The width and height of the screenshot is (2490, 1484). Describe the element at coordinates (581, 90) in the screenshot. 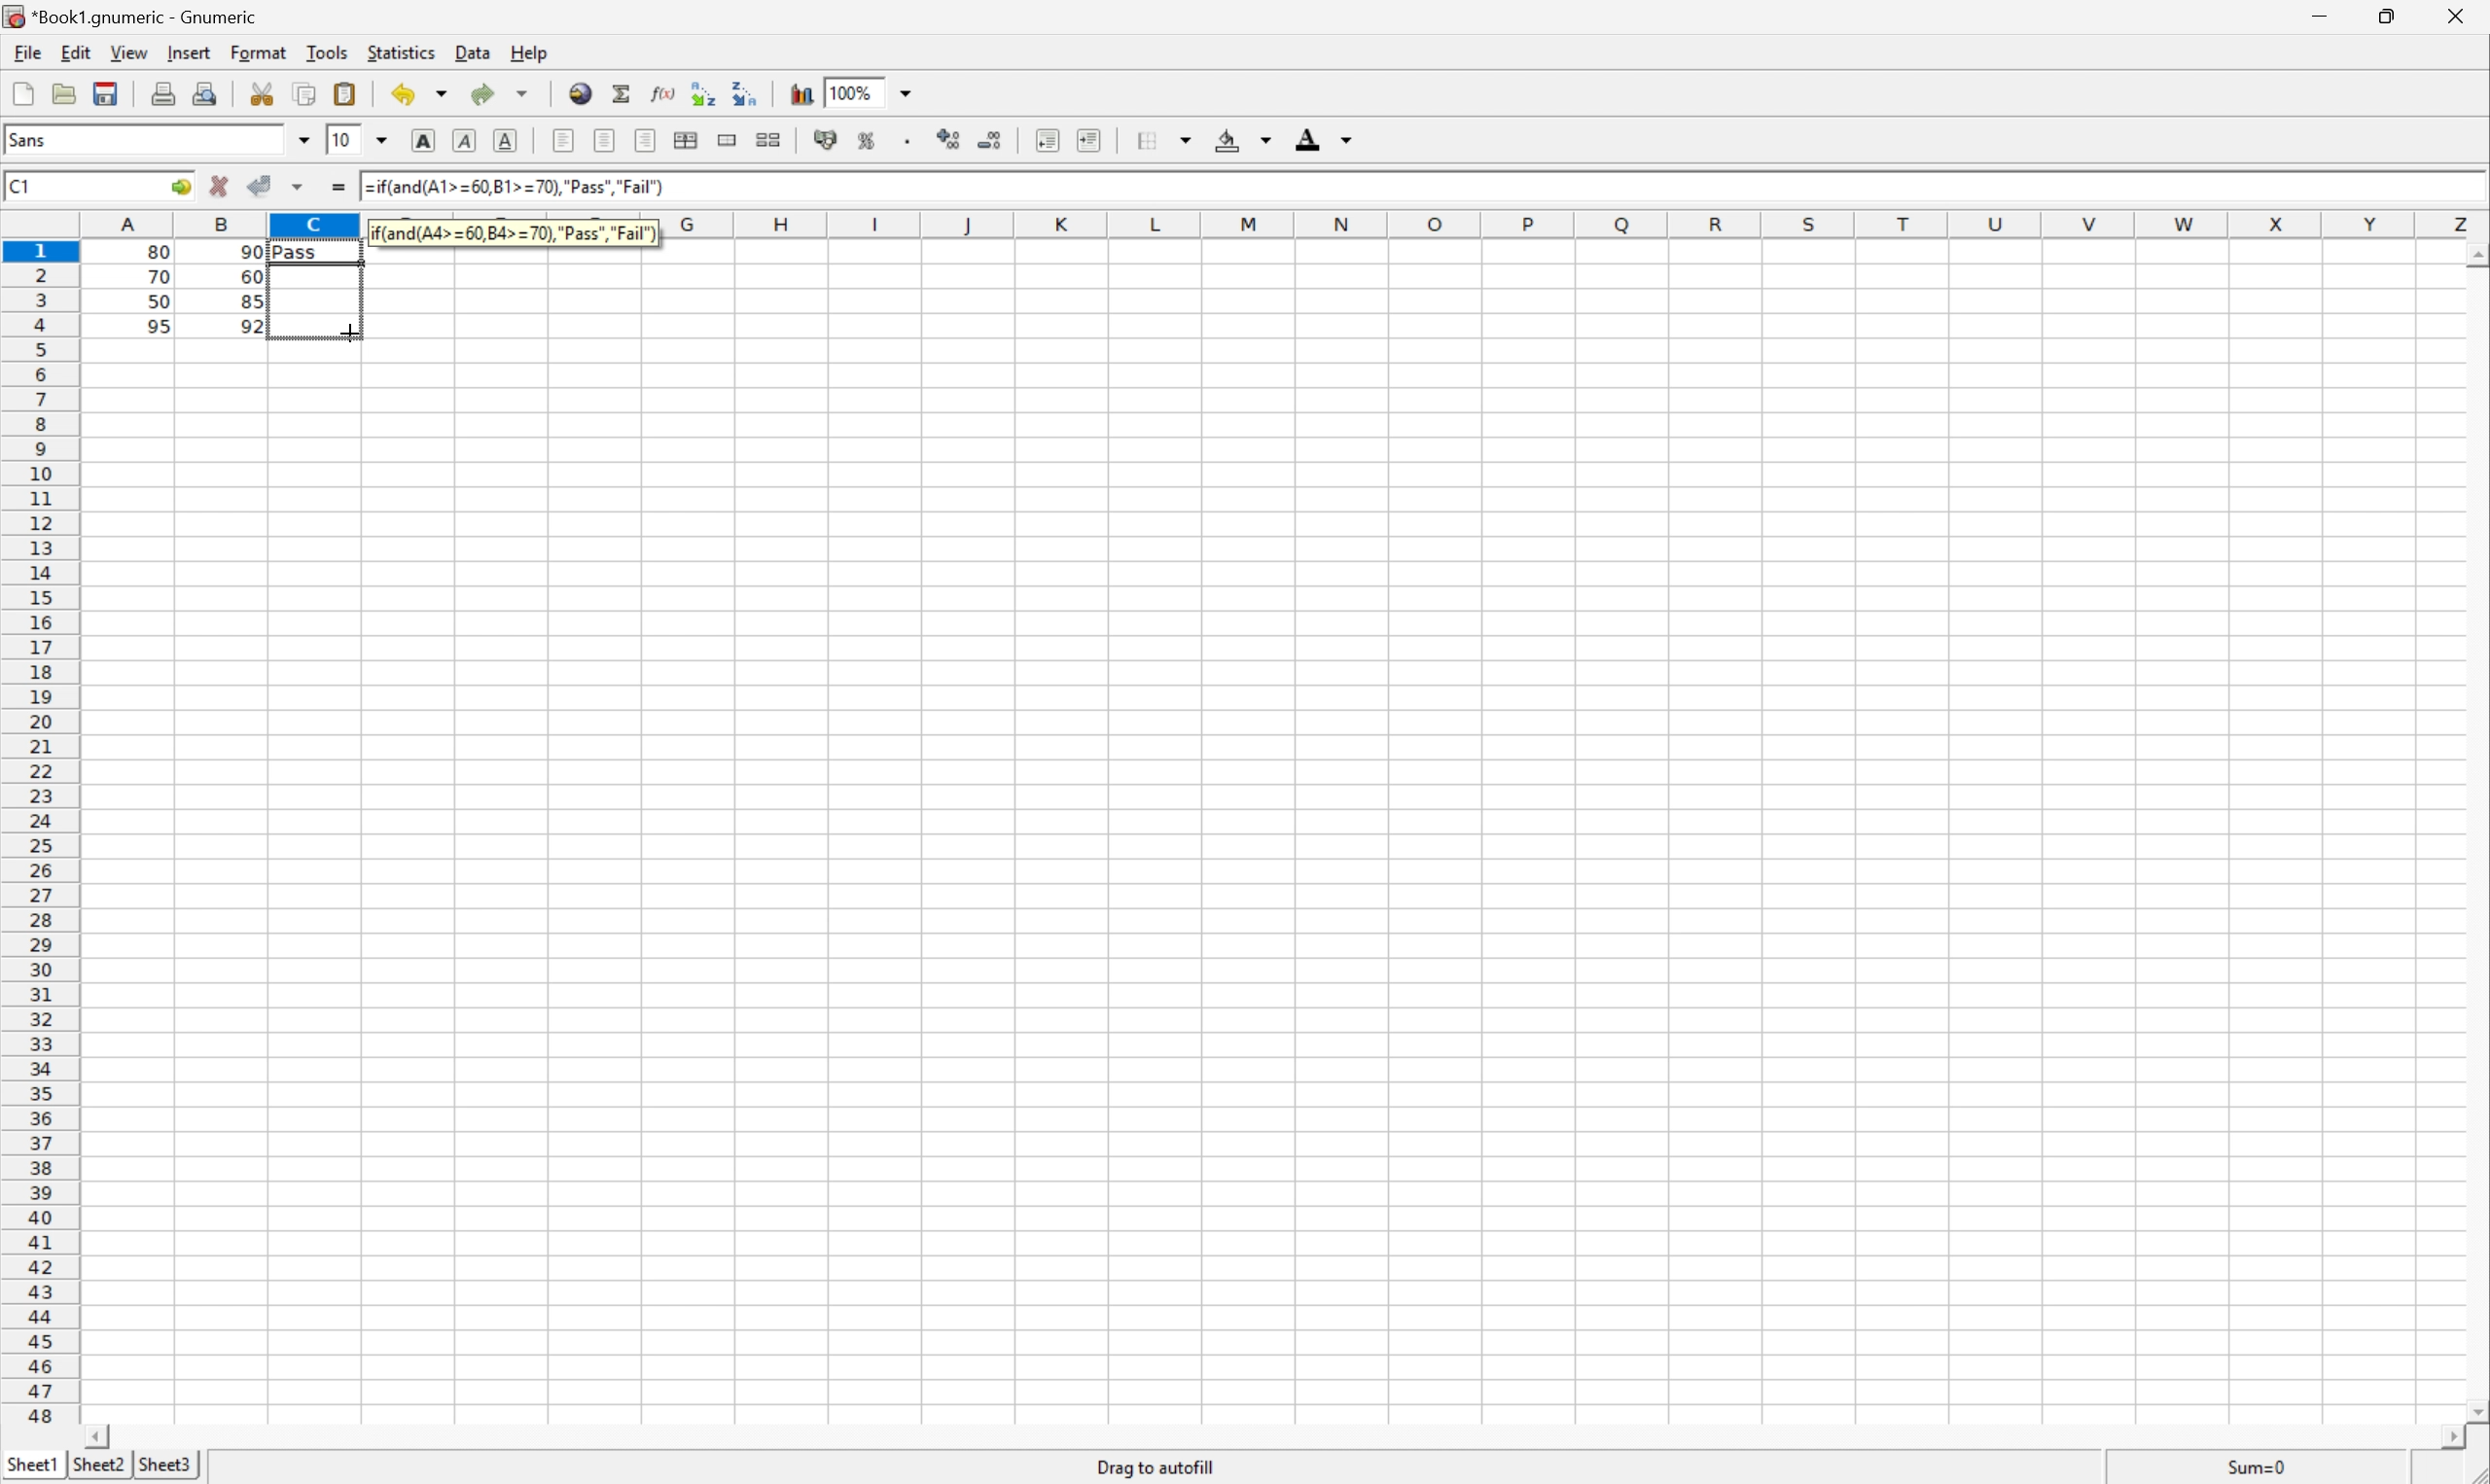

I see `Insert hyperlink` at that location.